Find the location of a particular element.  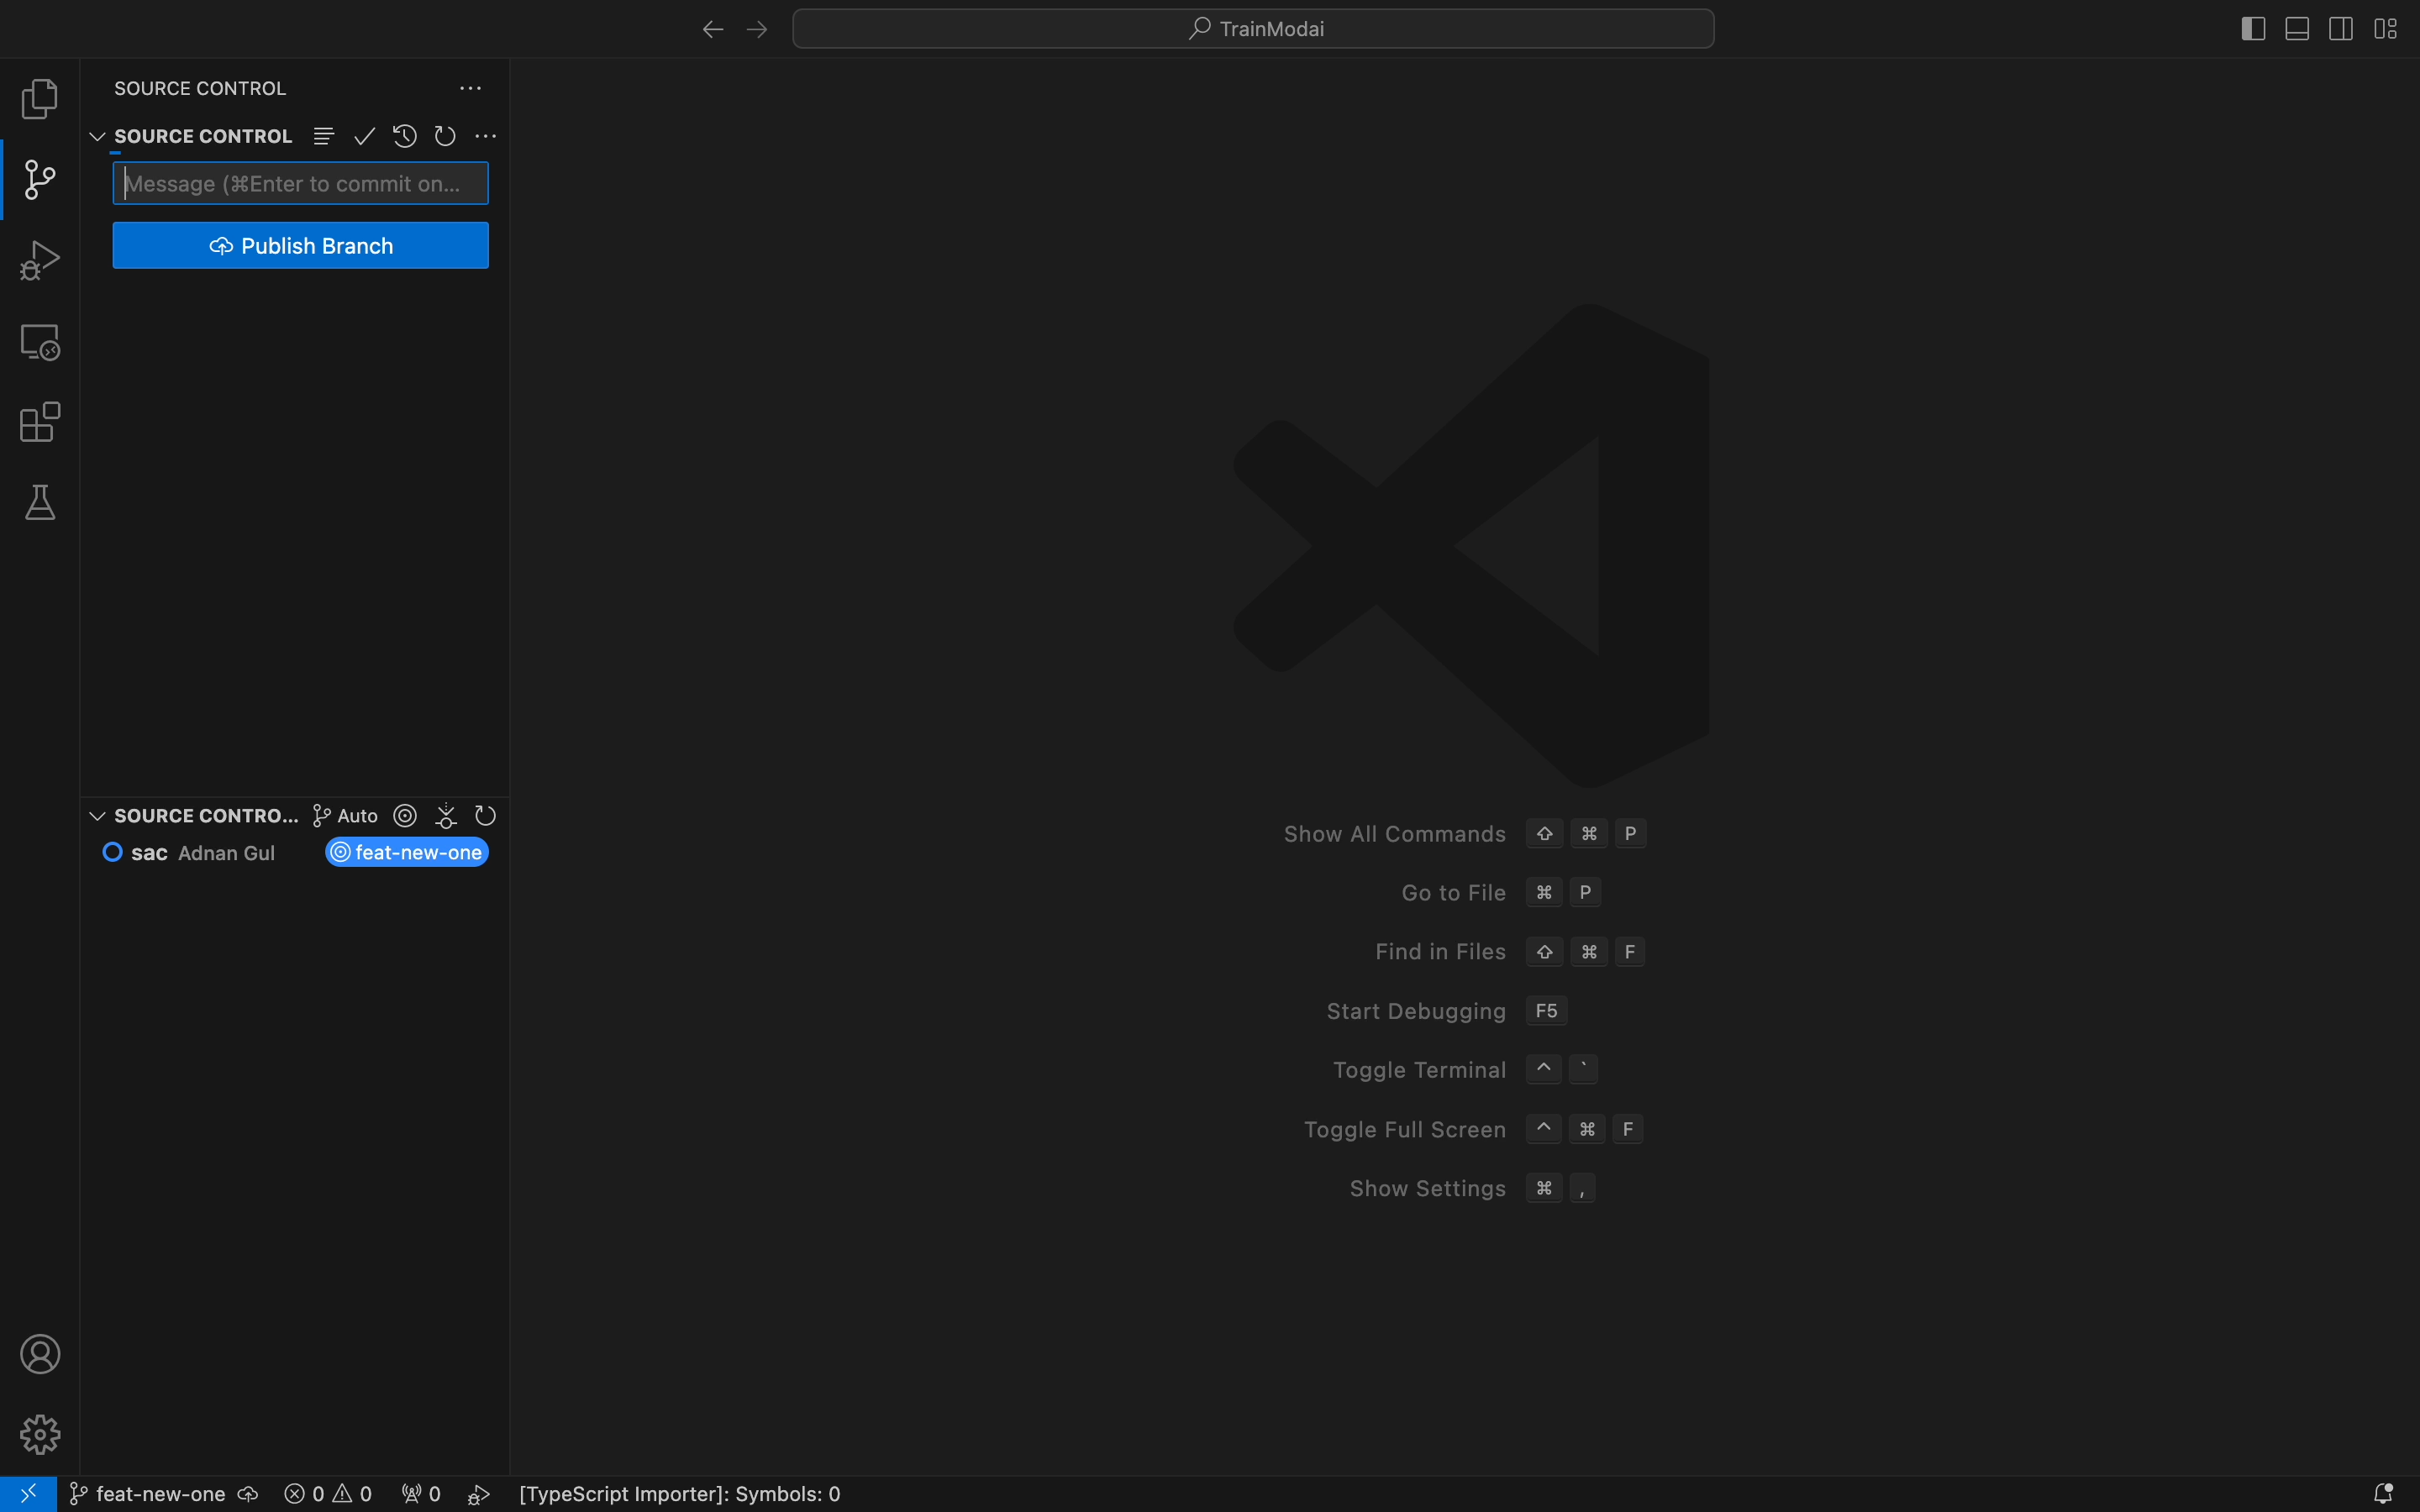

extensions is located at coordinates (43, 421).